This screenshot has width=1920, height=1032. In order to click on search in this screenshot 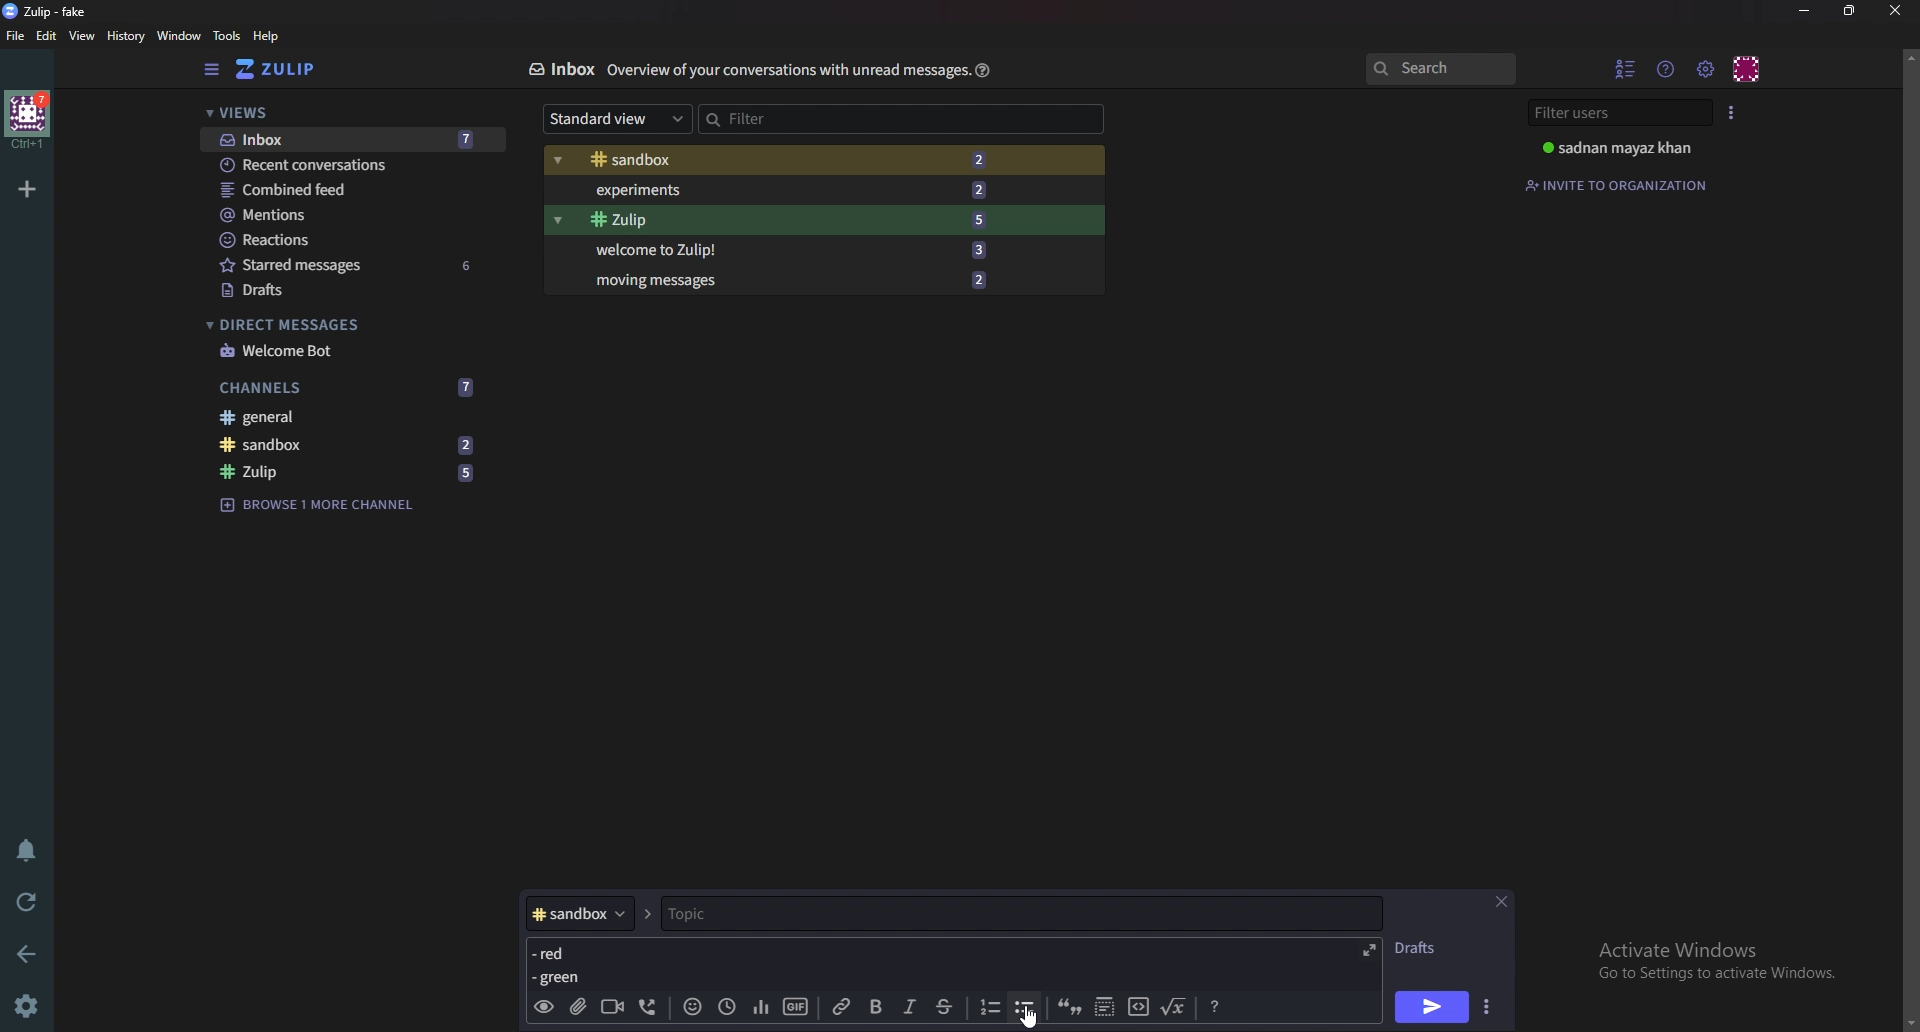, I will do `click(1439, 68)`.